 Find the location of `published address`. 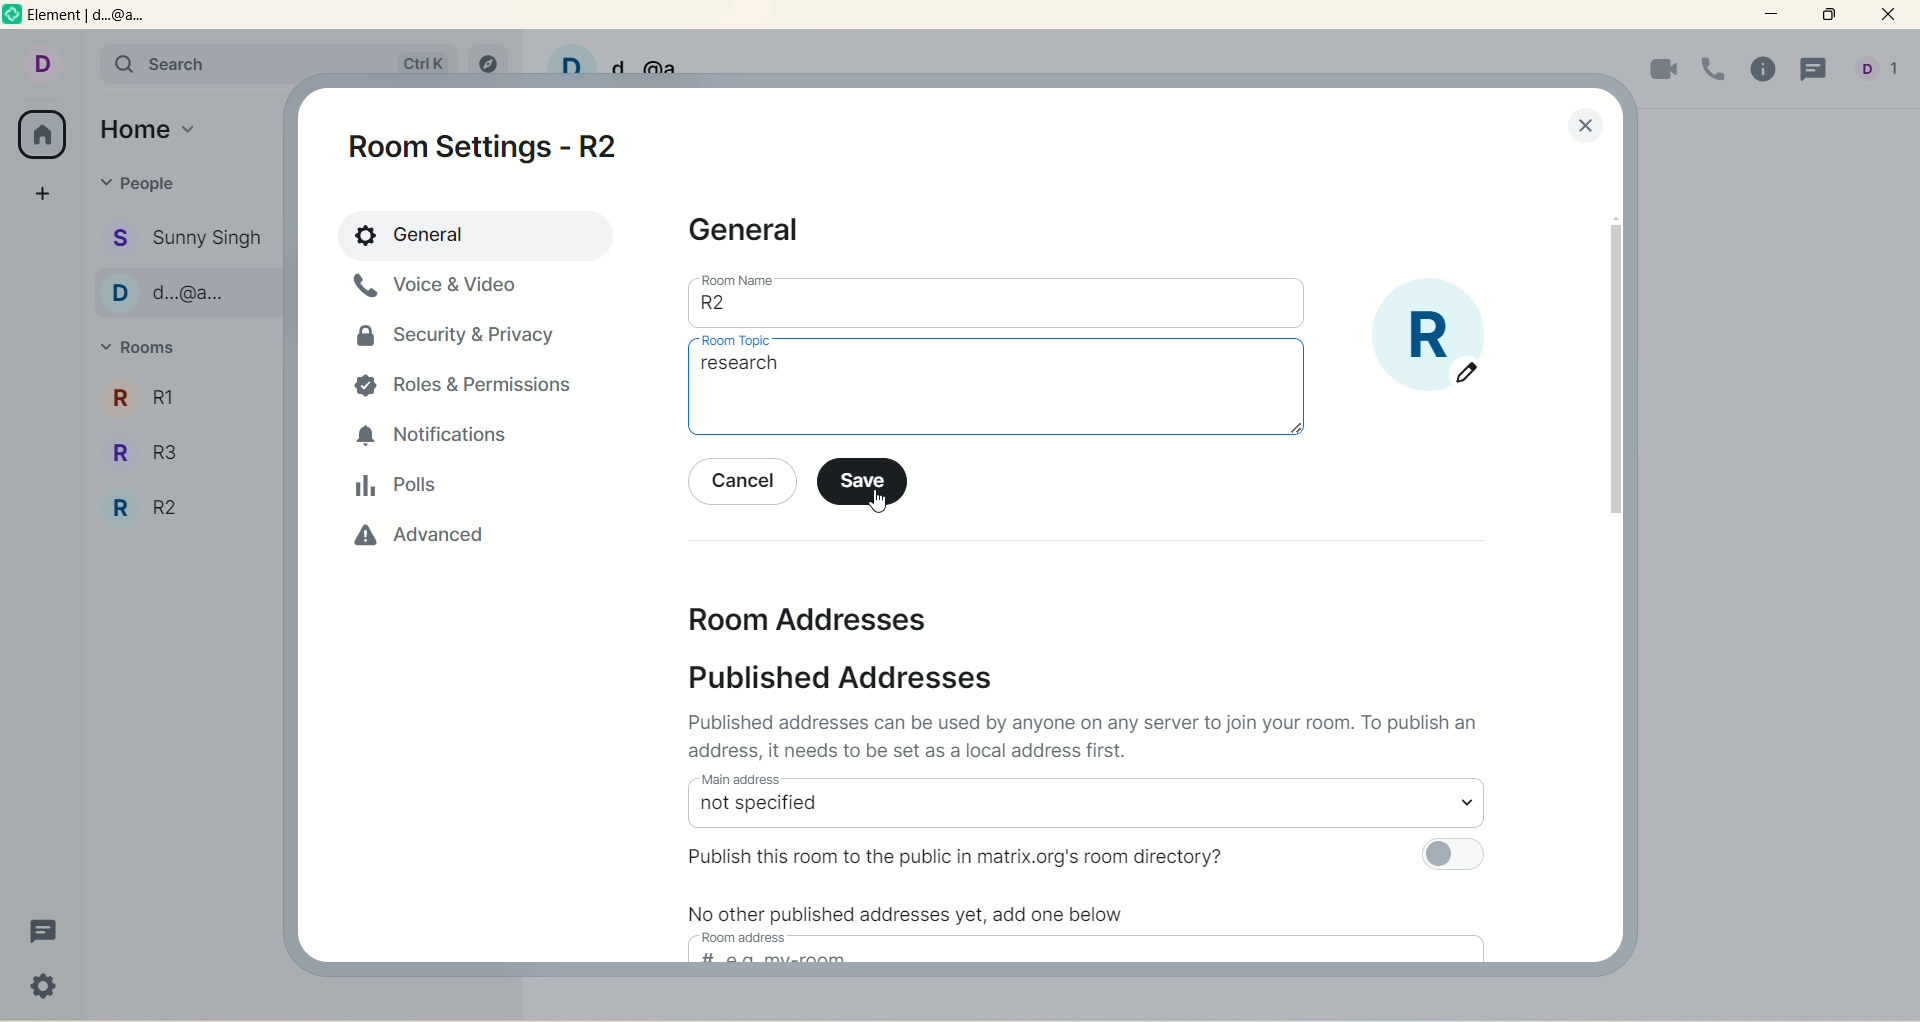

published address is located at coordinates (859, 677).